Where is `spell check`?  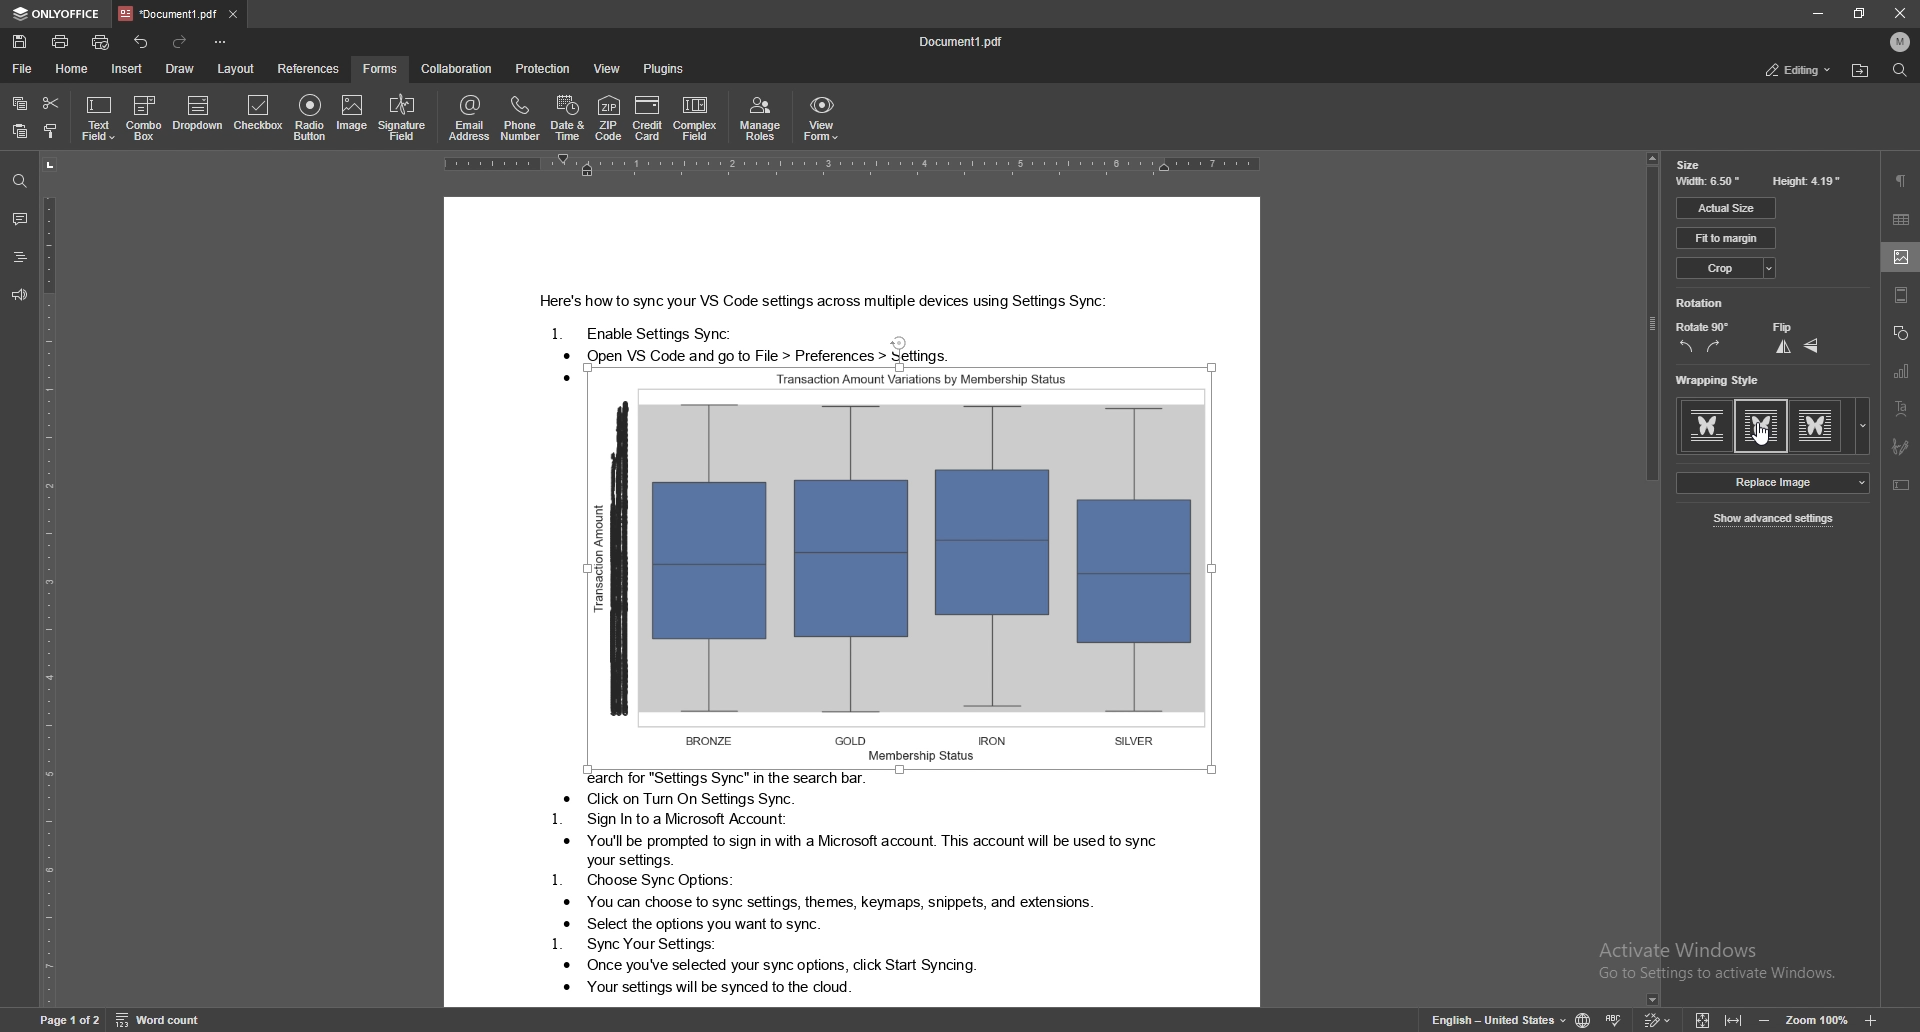 spell check is located at coordinates (1612, 1020).